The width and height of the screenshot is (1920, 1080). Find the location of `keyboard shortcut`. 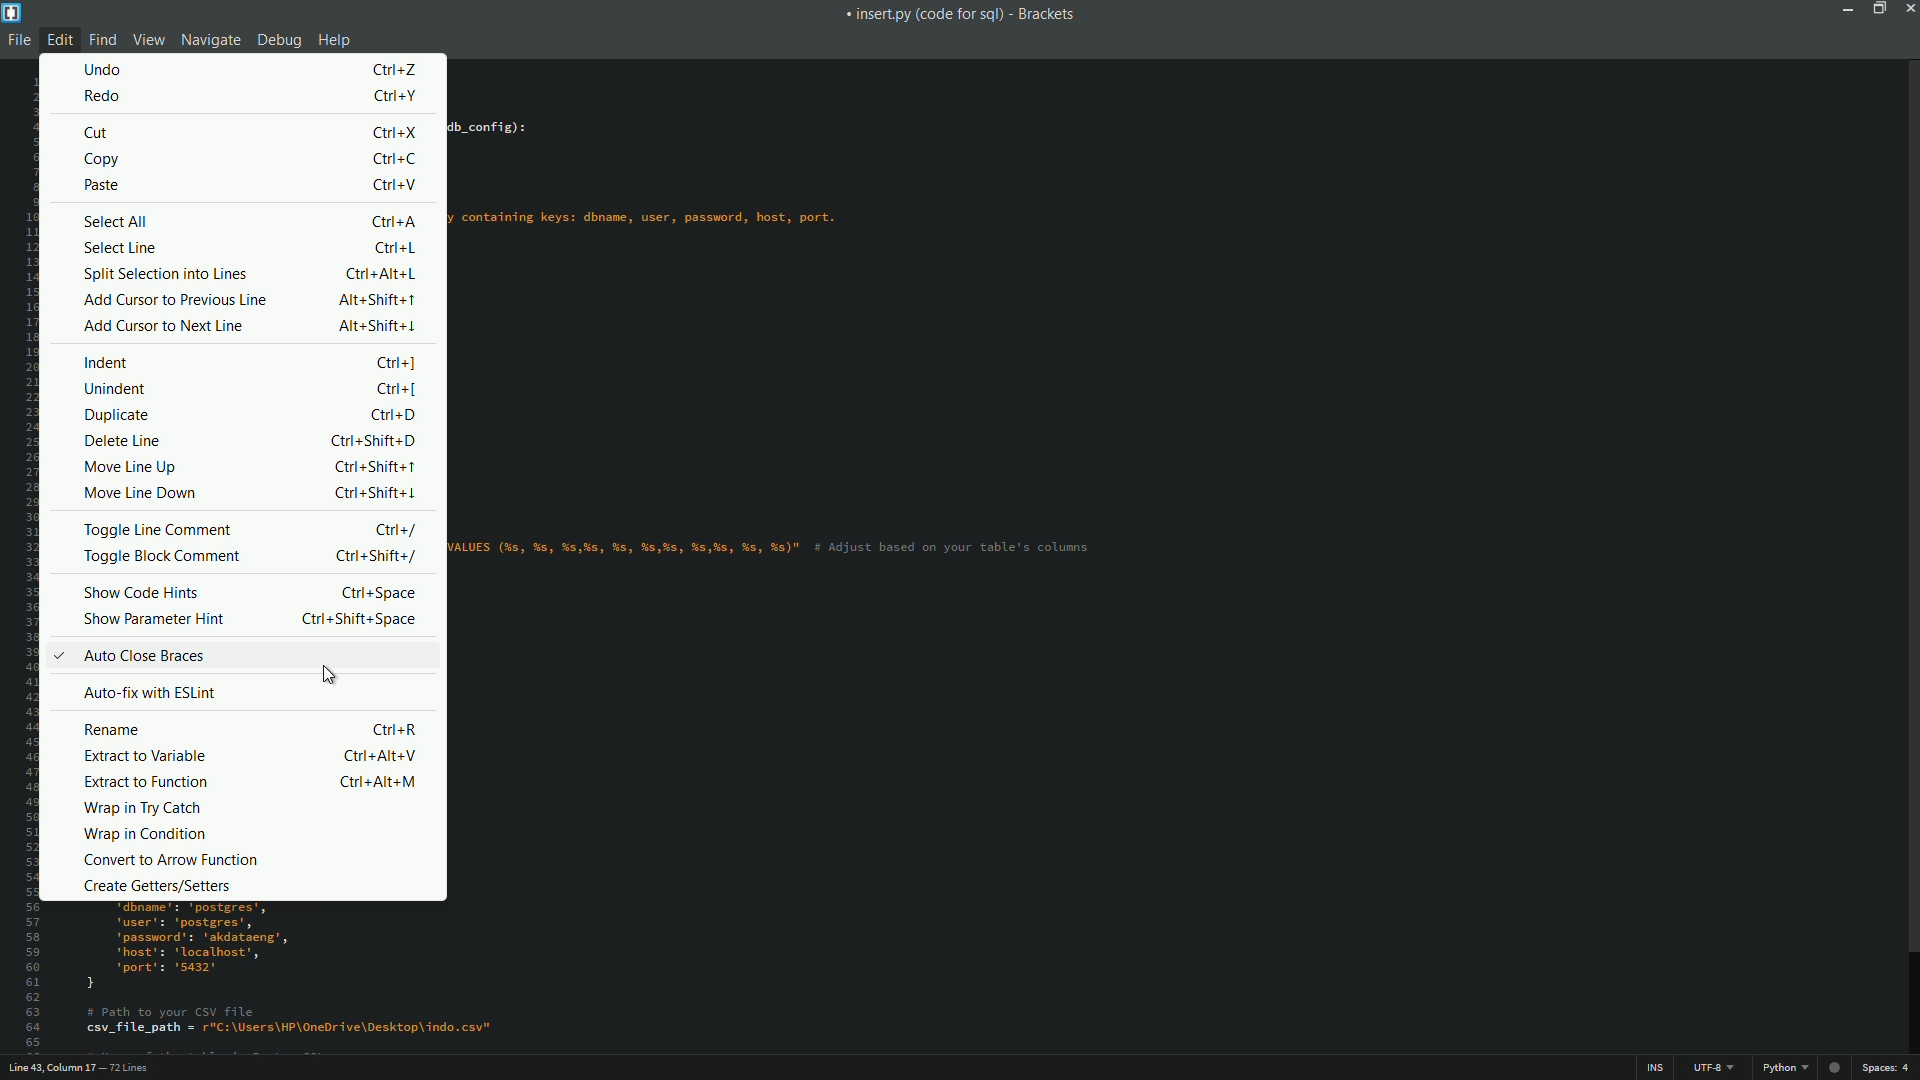

keyboard shortcut is located at coordinates (373, 442).